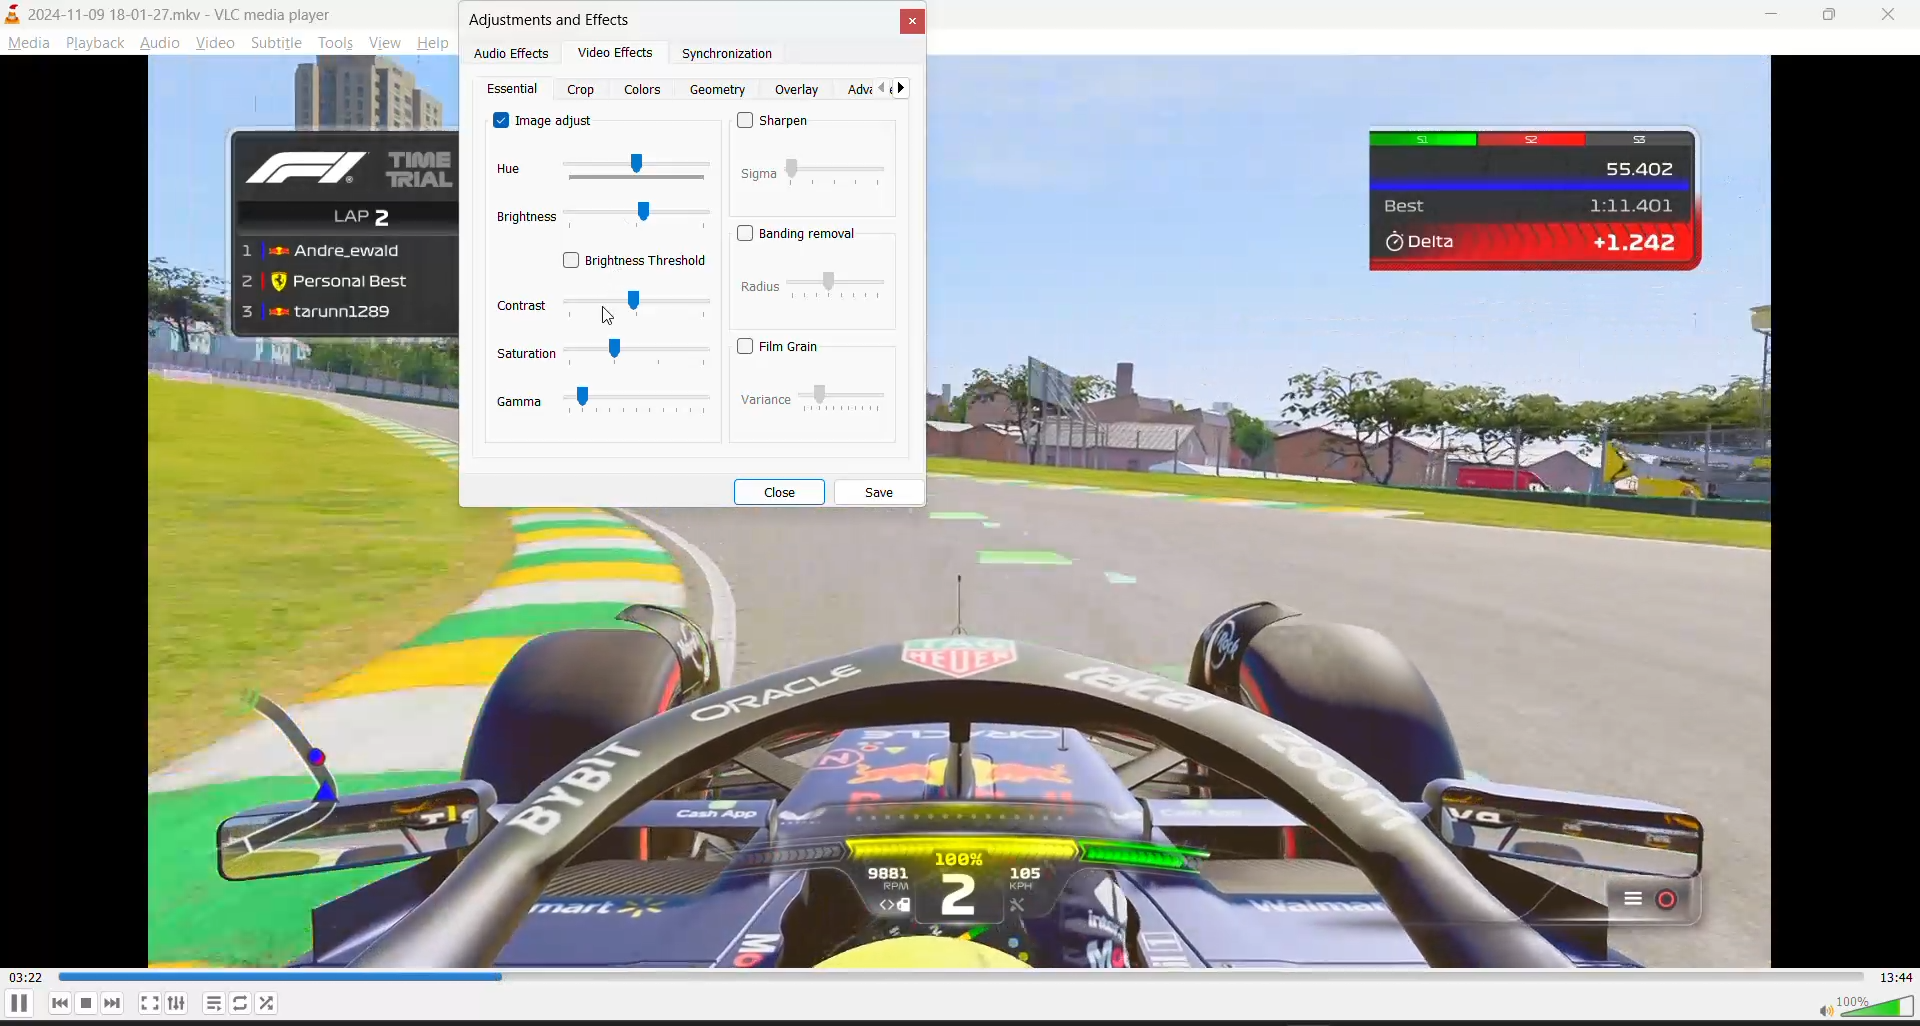  What do you see at coordinates (765, 401) in the screenshot?
I see `Variance` at bounding box center [765, 401].